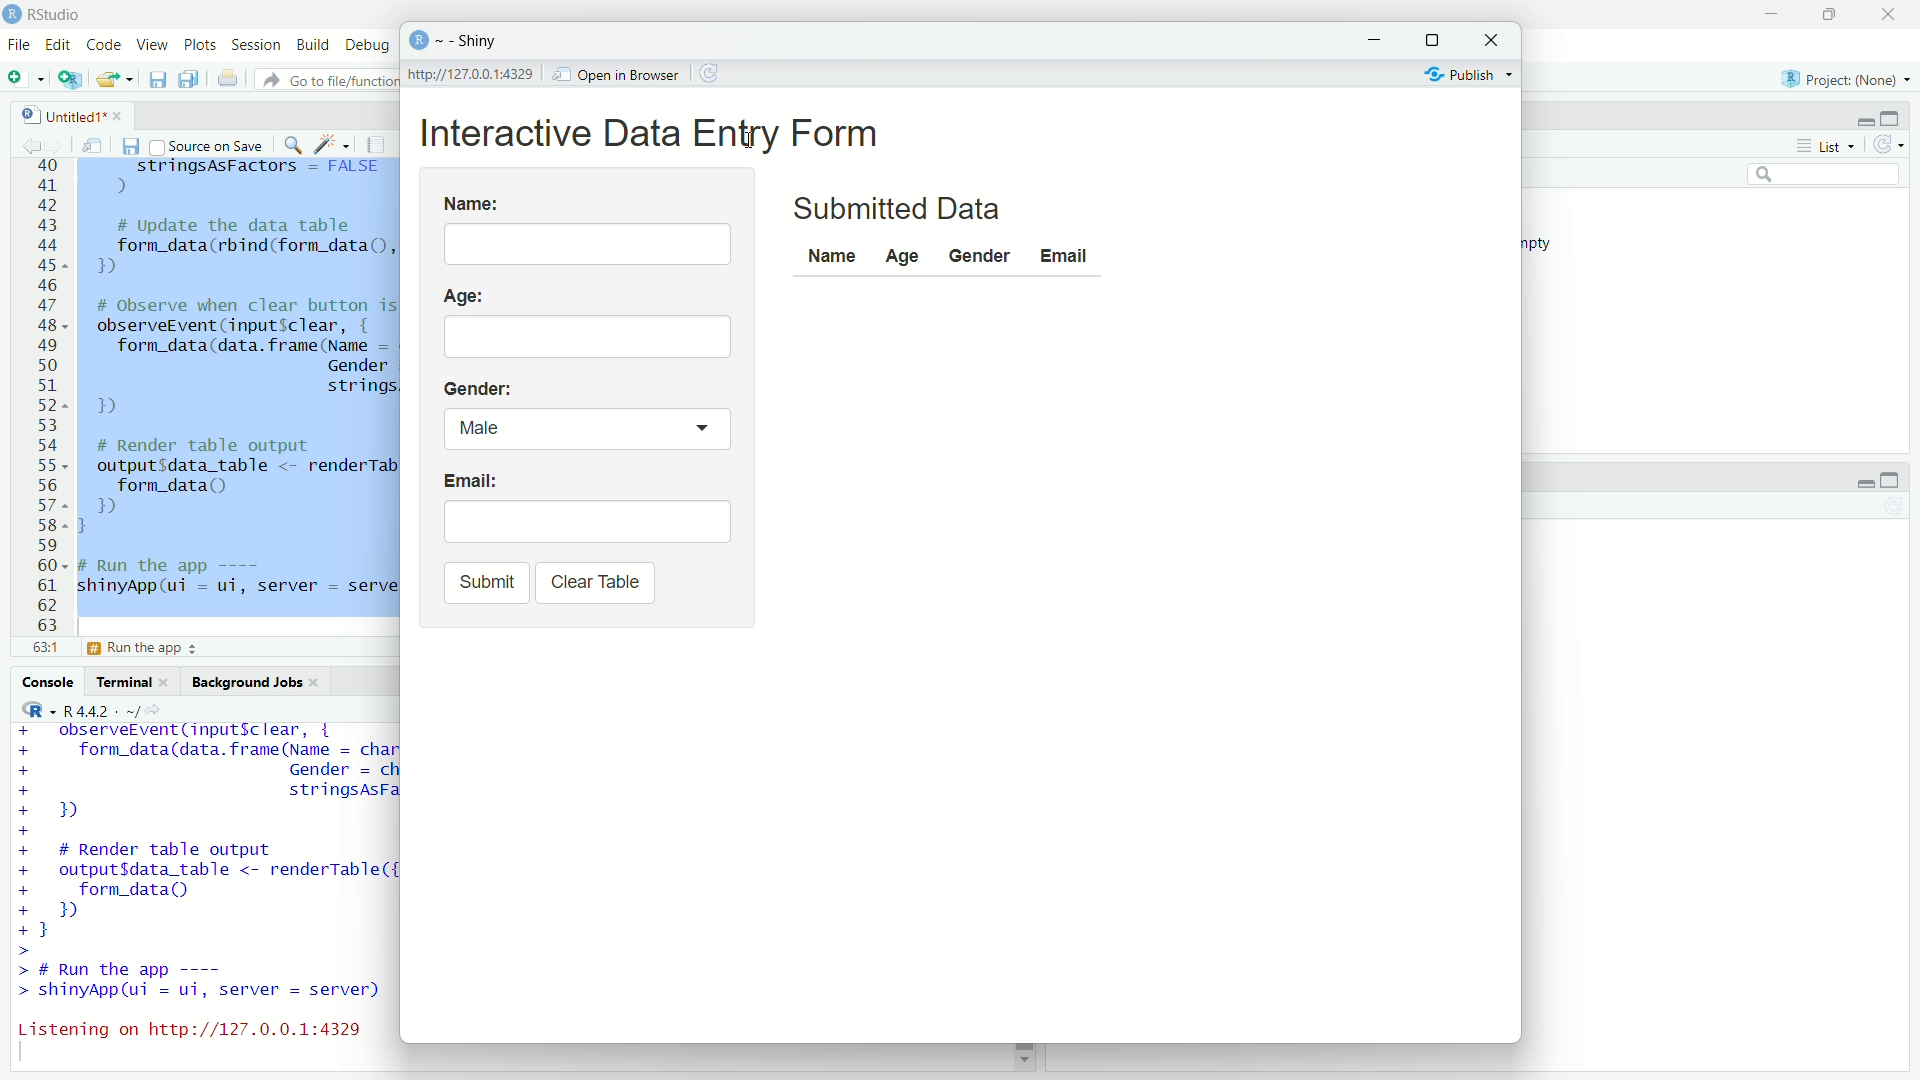  I want to click on Email:, so click(471, 484).